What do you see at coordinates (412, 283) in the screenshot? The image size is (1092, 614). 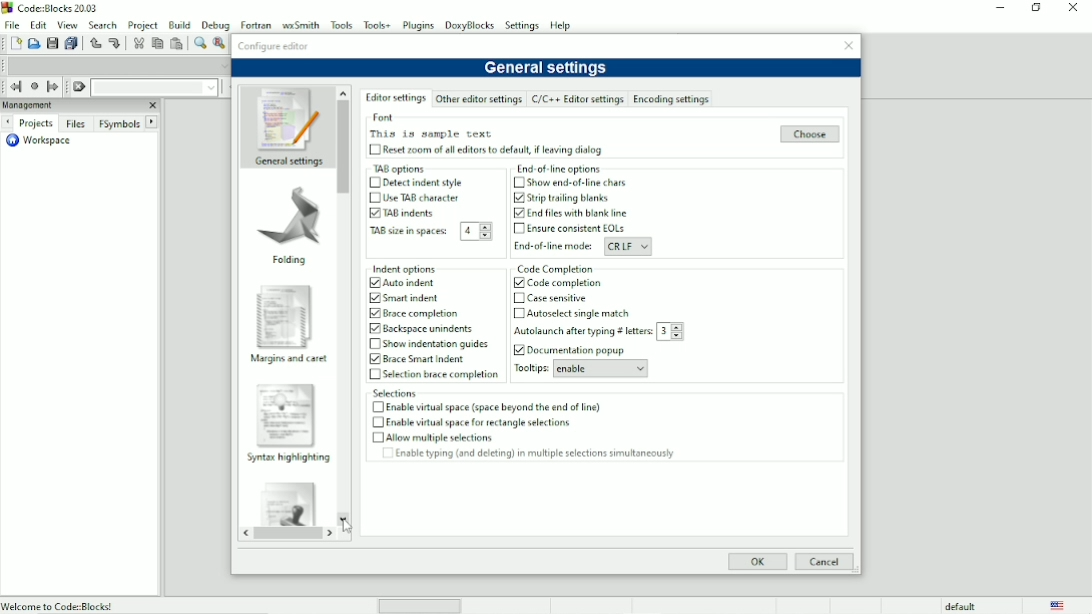 I see `Auto indent` at bounding box center [412, 283].